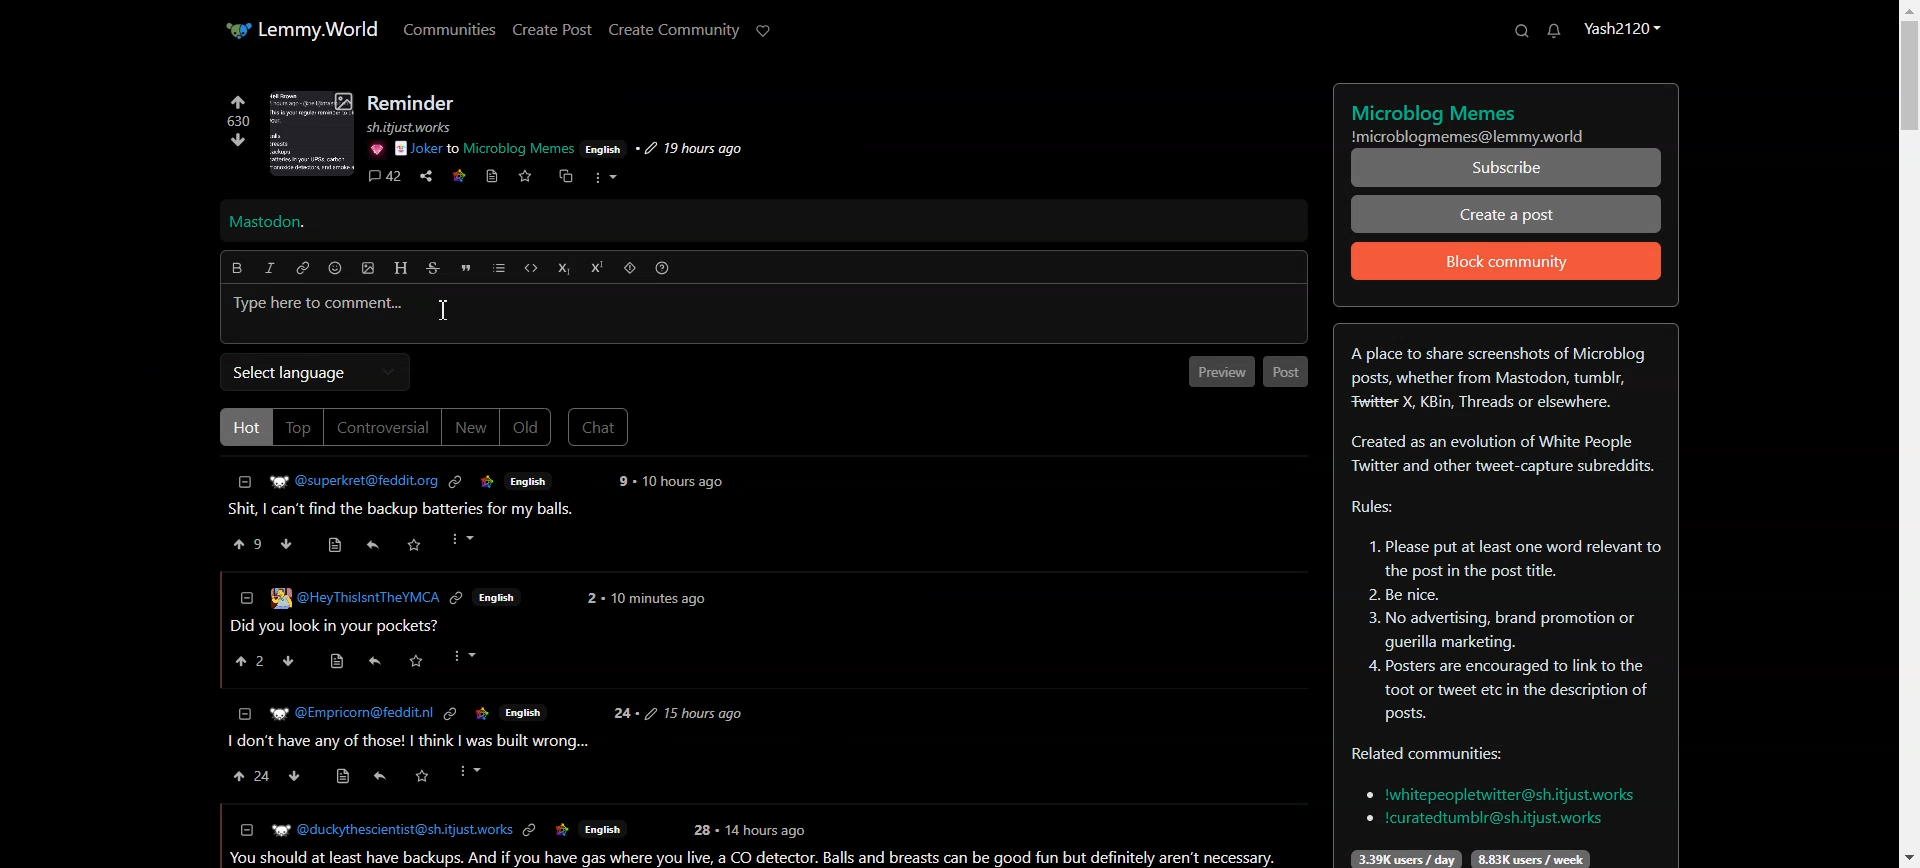 The width and height of the screenshot is (1920, 868). I want to click on Code, so click(531, 268).